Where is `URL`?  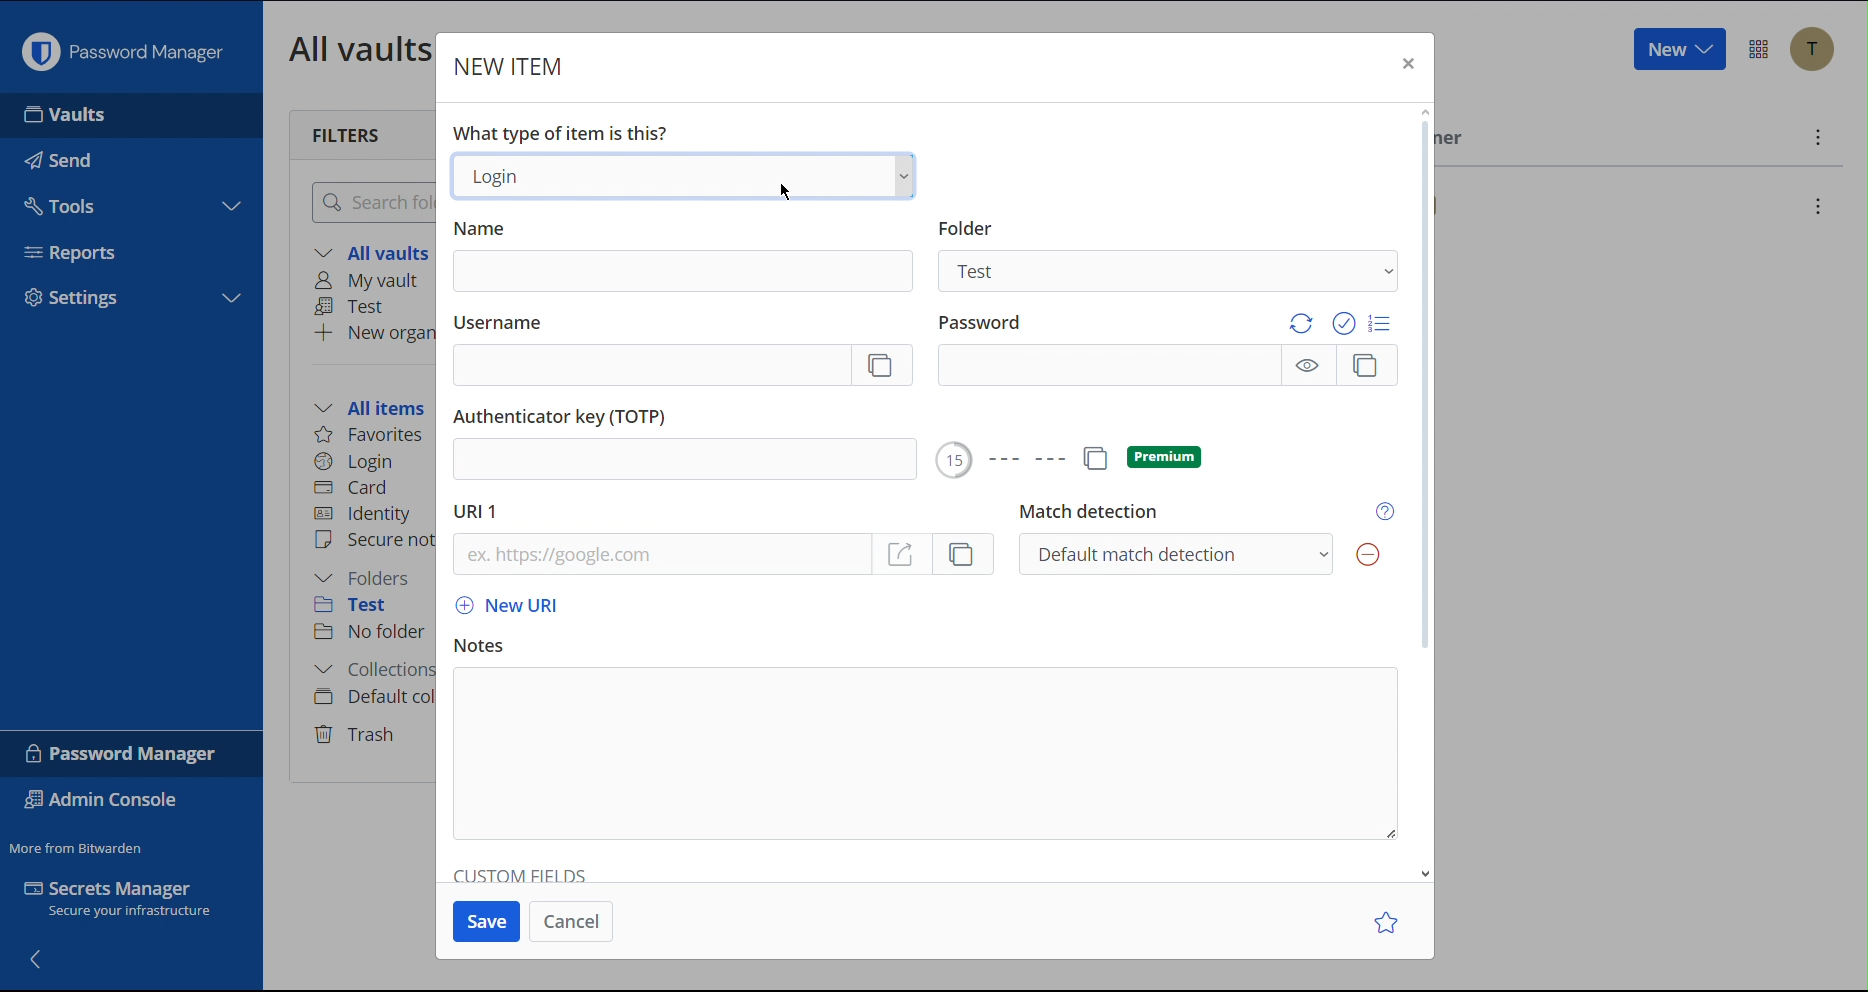 URL is located at coordinates (658, 555).